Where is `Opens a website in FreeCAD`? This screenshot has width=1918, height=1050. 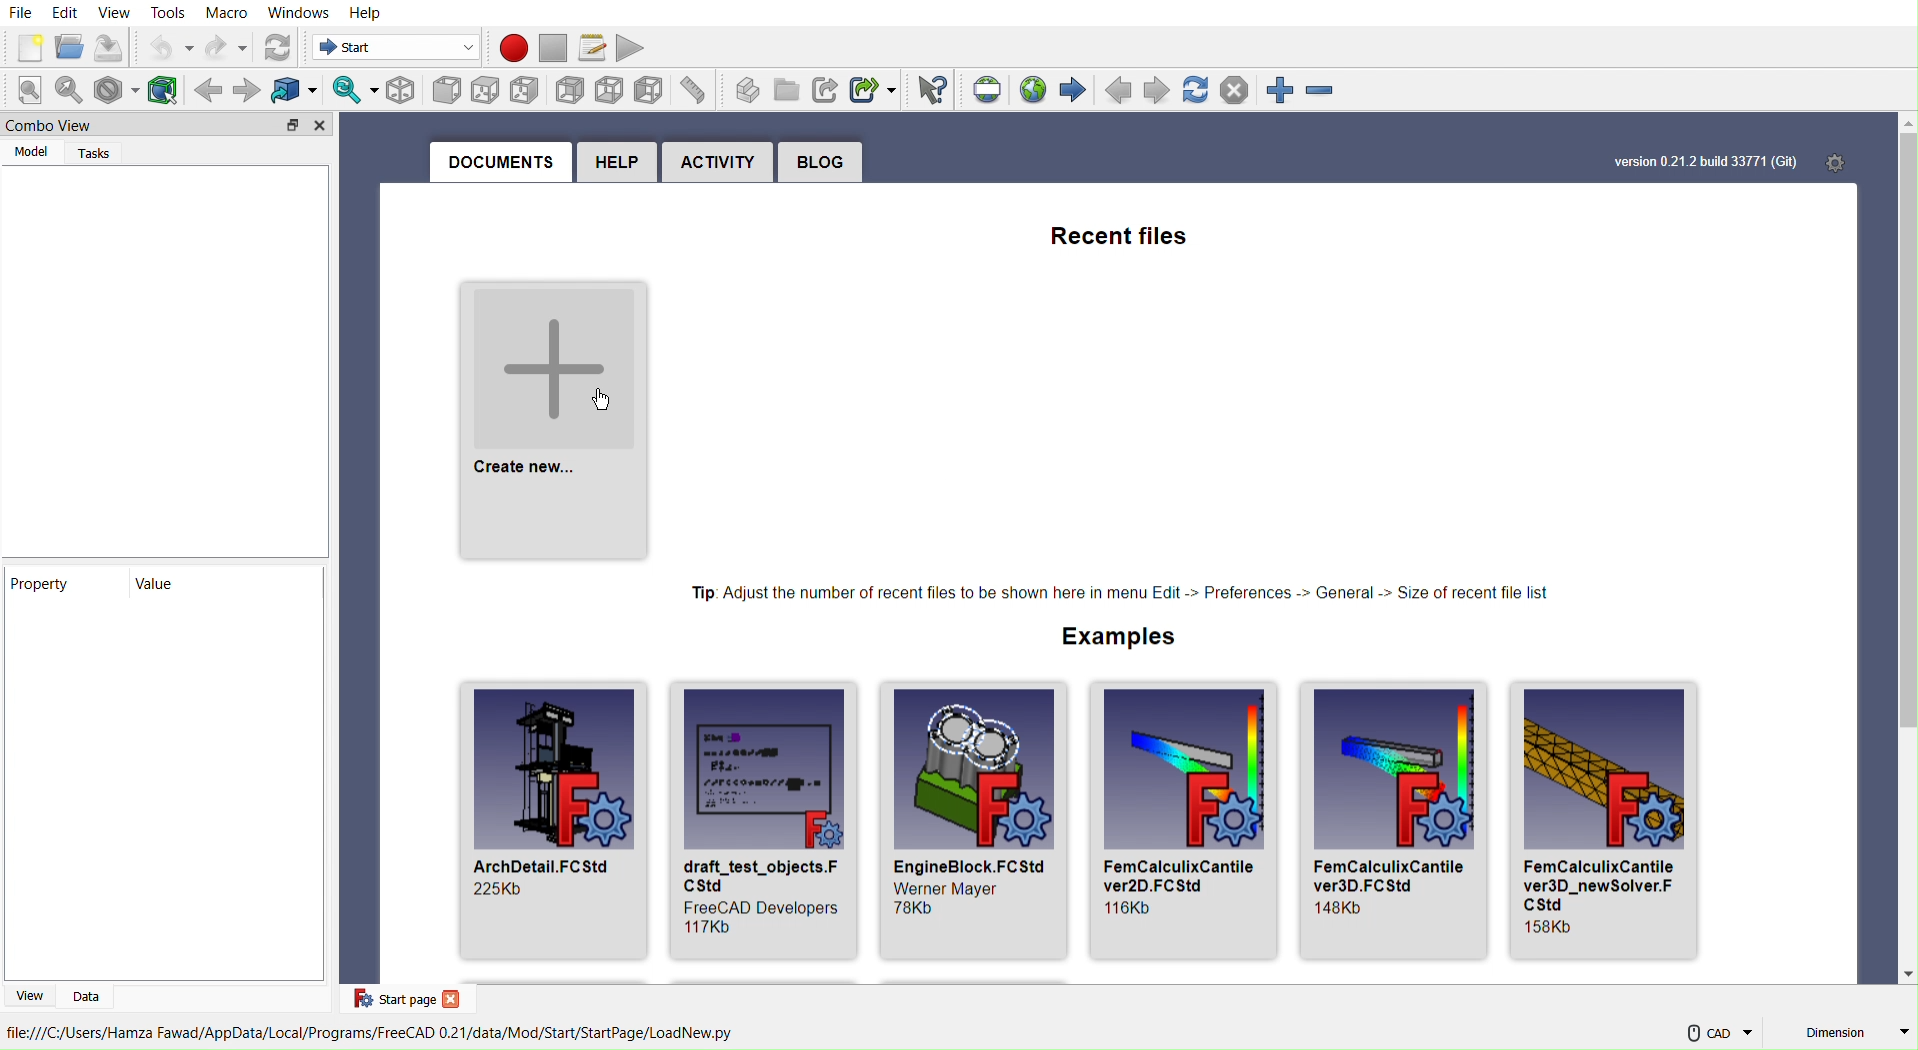
Opens a website in FreeCAD is located at coordinates (1036, 87).